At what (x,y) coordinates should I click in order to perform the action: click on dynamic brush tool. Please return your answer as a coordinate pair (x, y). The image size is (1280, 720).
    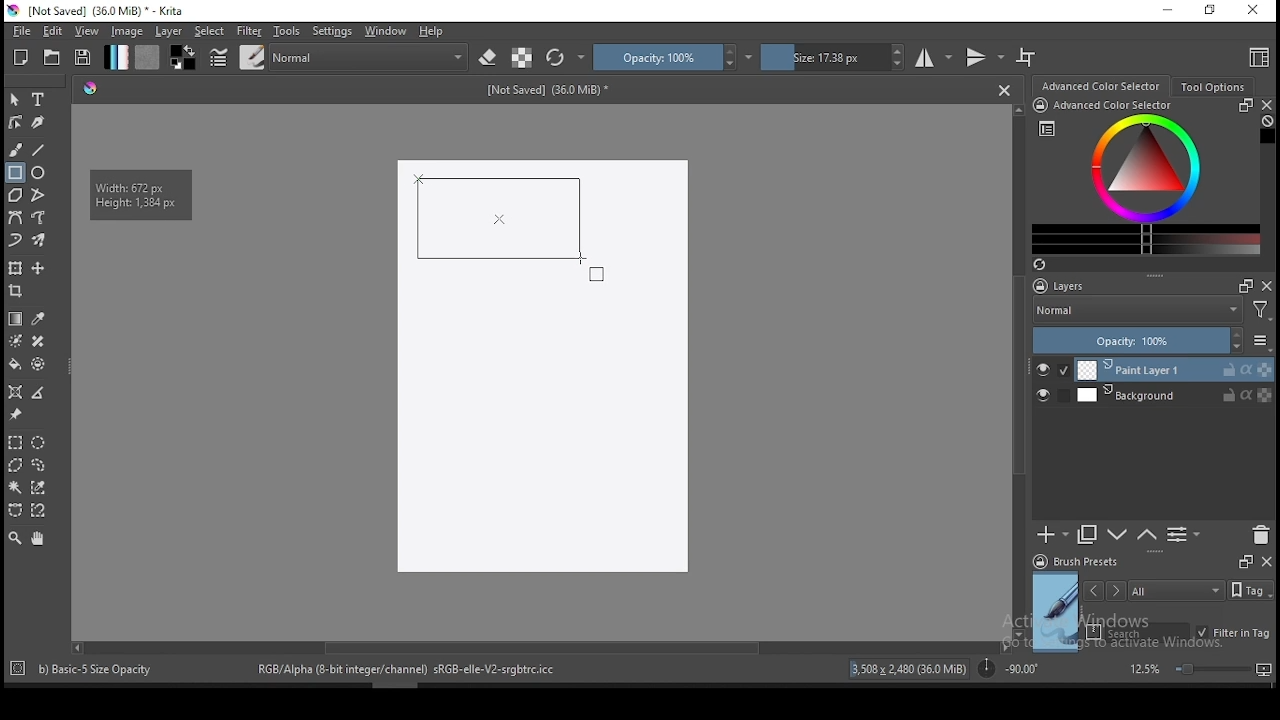
    Looking at the image, I should click on (15, 241).